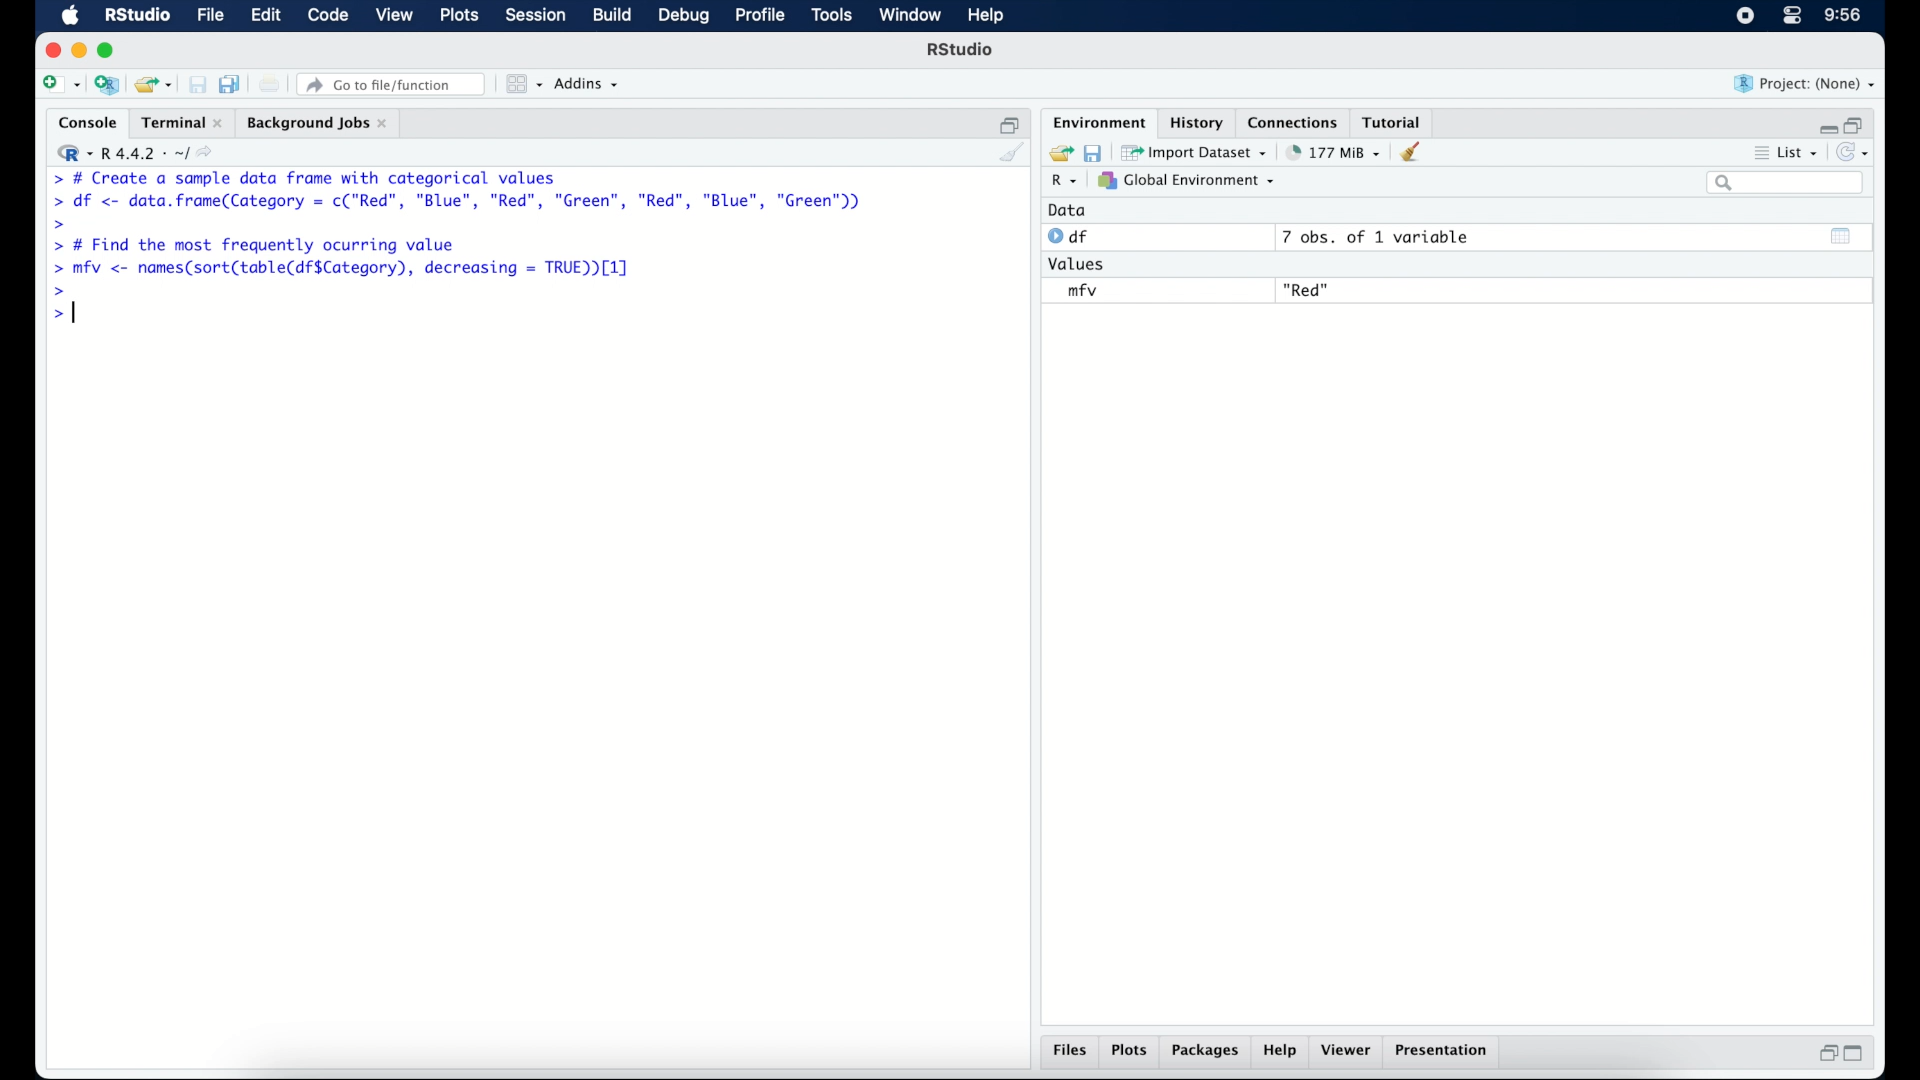 The image size is (1920, 1080). I want to click on console, so click(83, 121).